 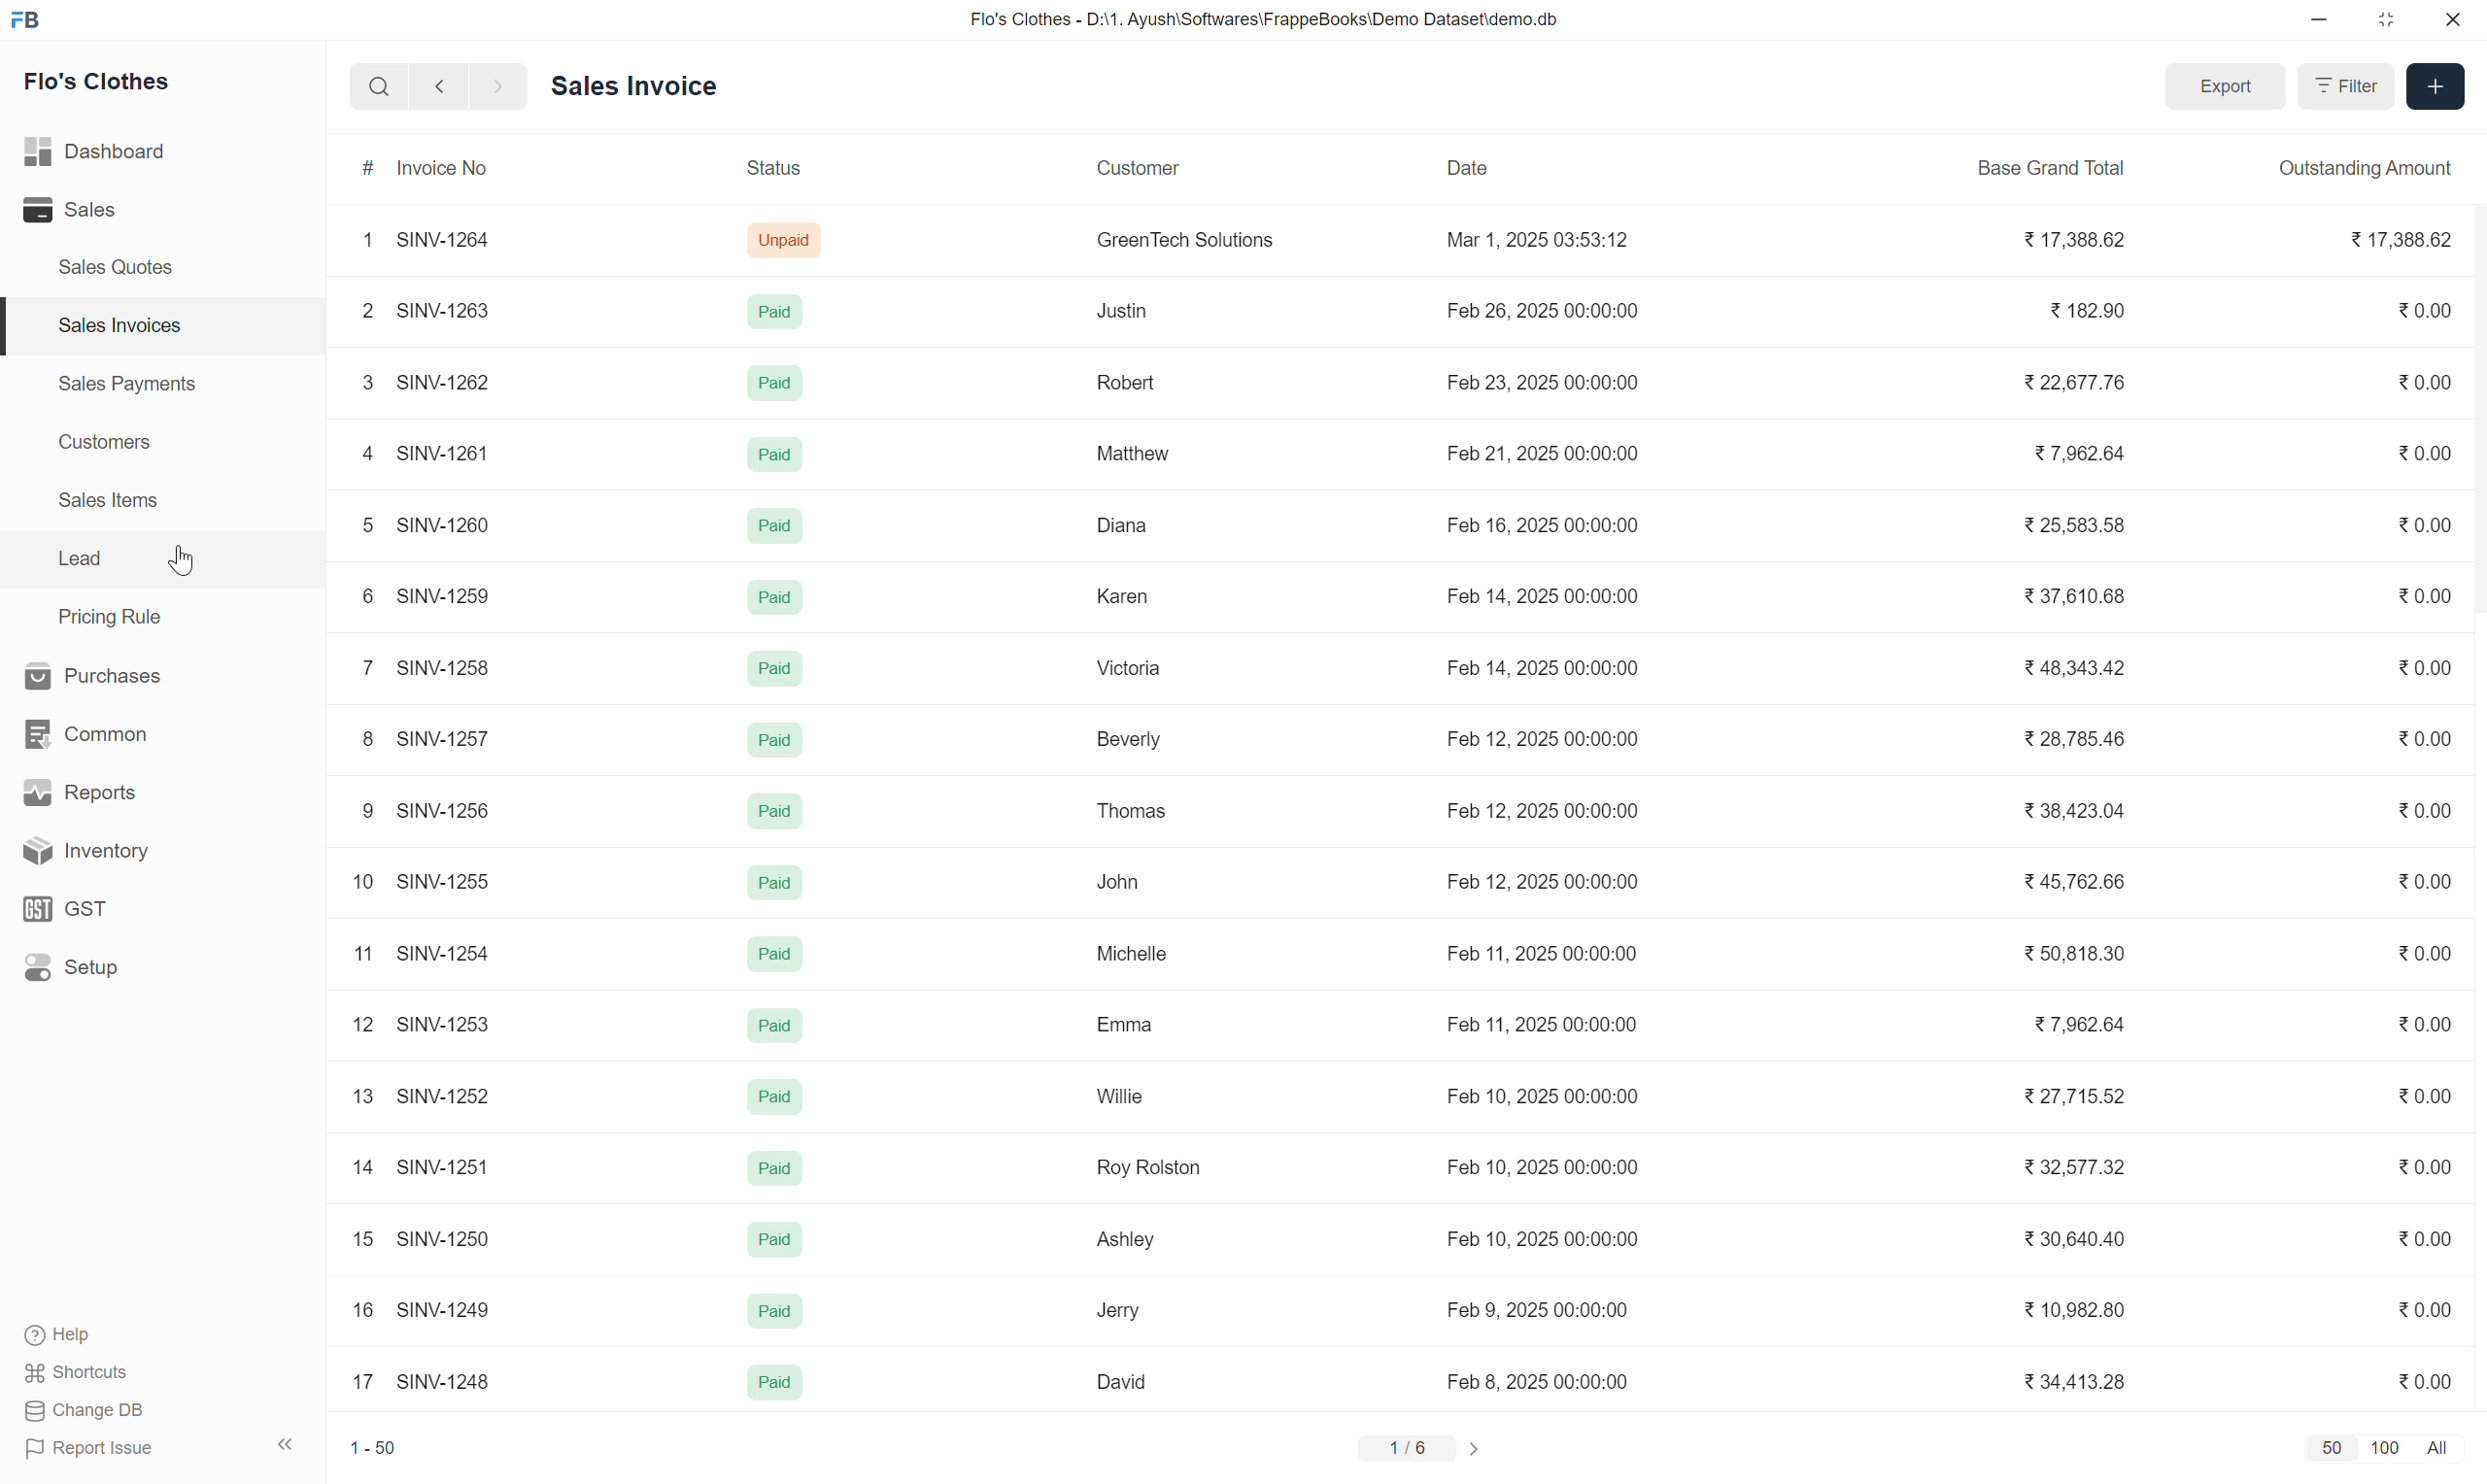 I want to click on 50, so click(x=2332, y=1448).